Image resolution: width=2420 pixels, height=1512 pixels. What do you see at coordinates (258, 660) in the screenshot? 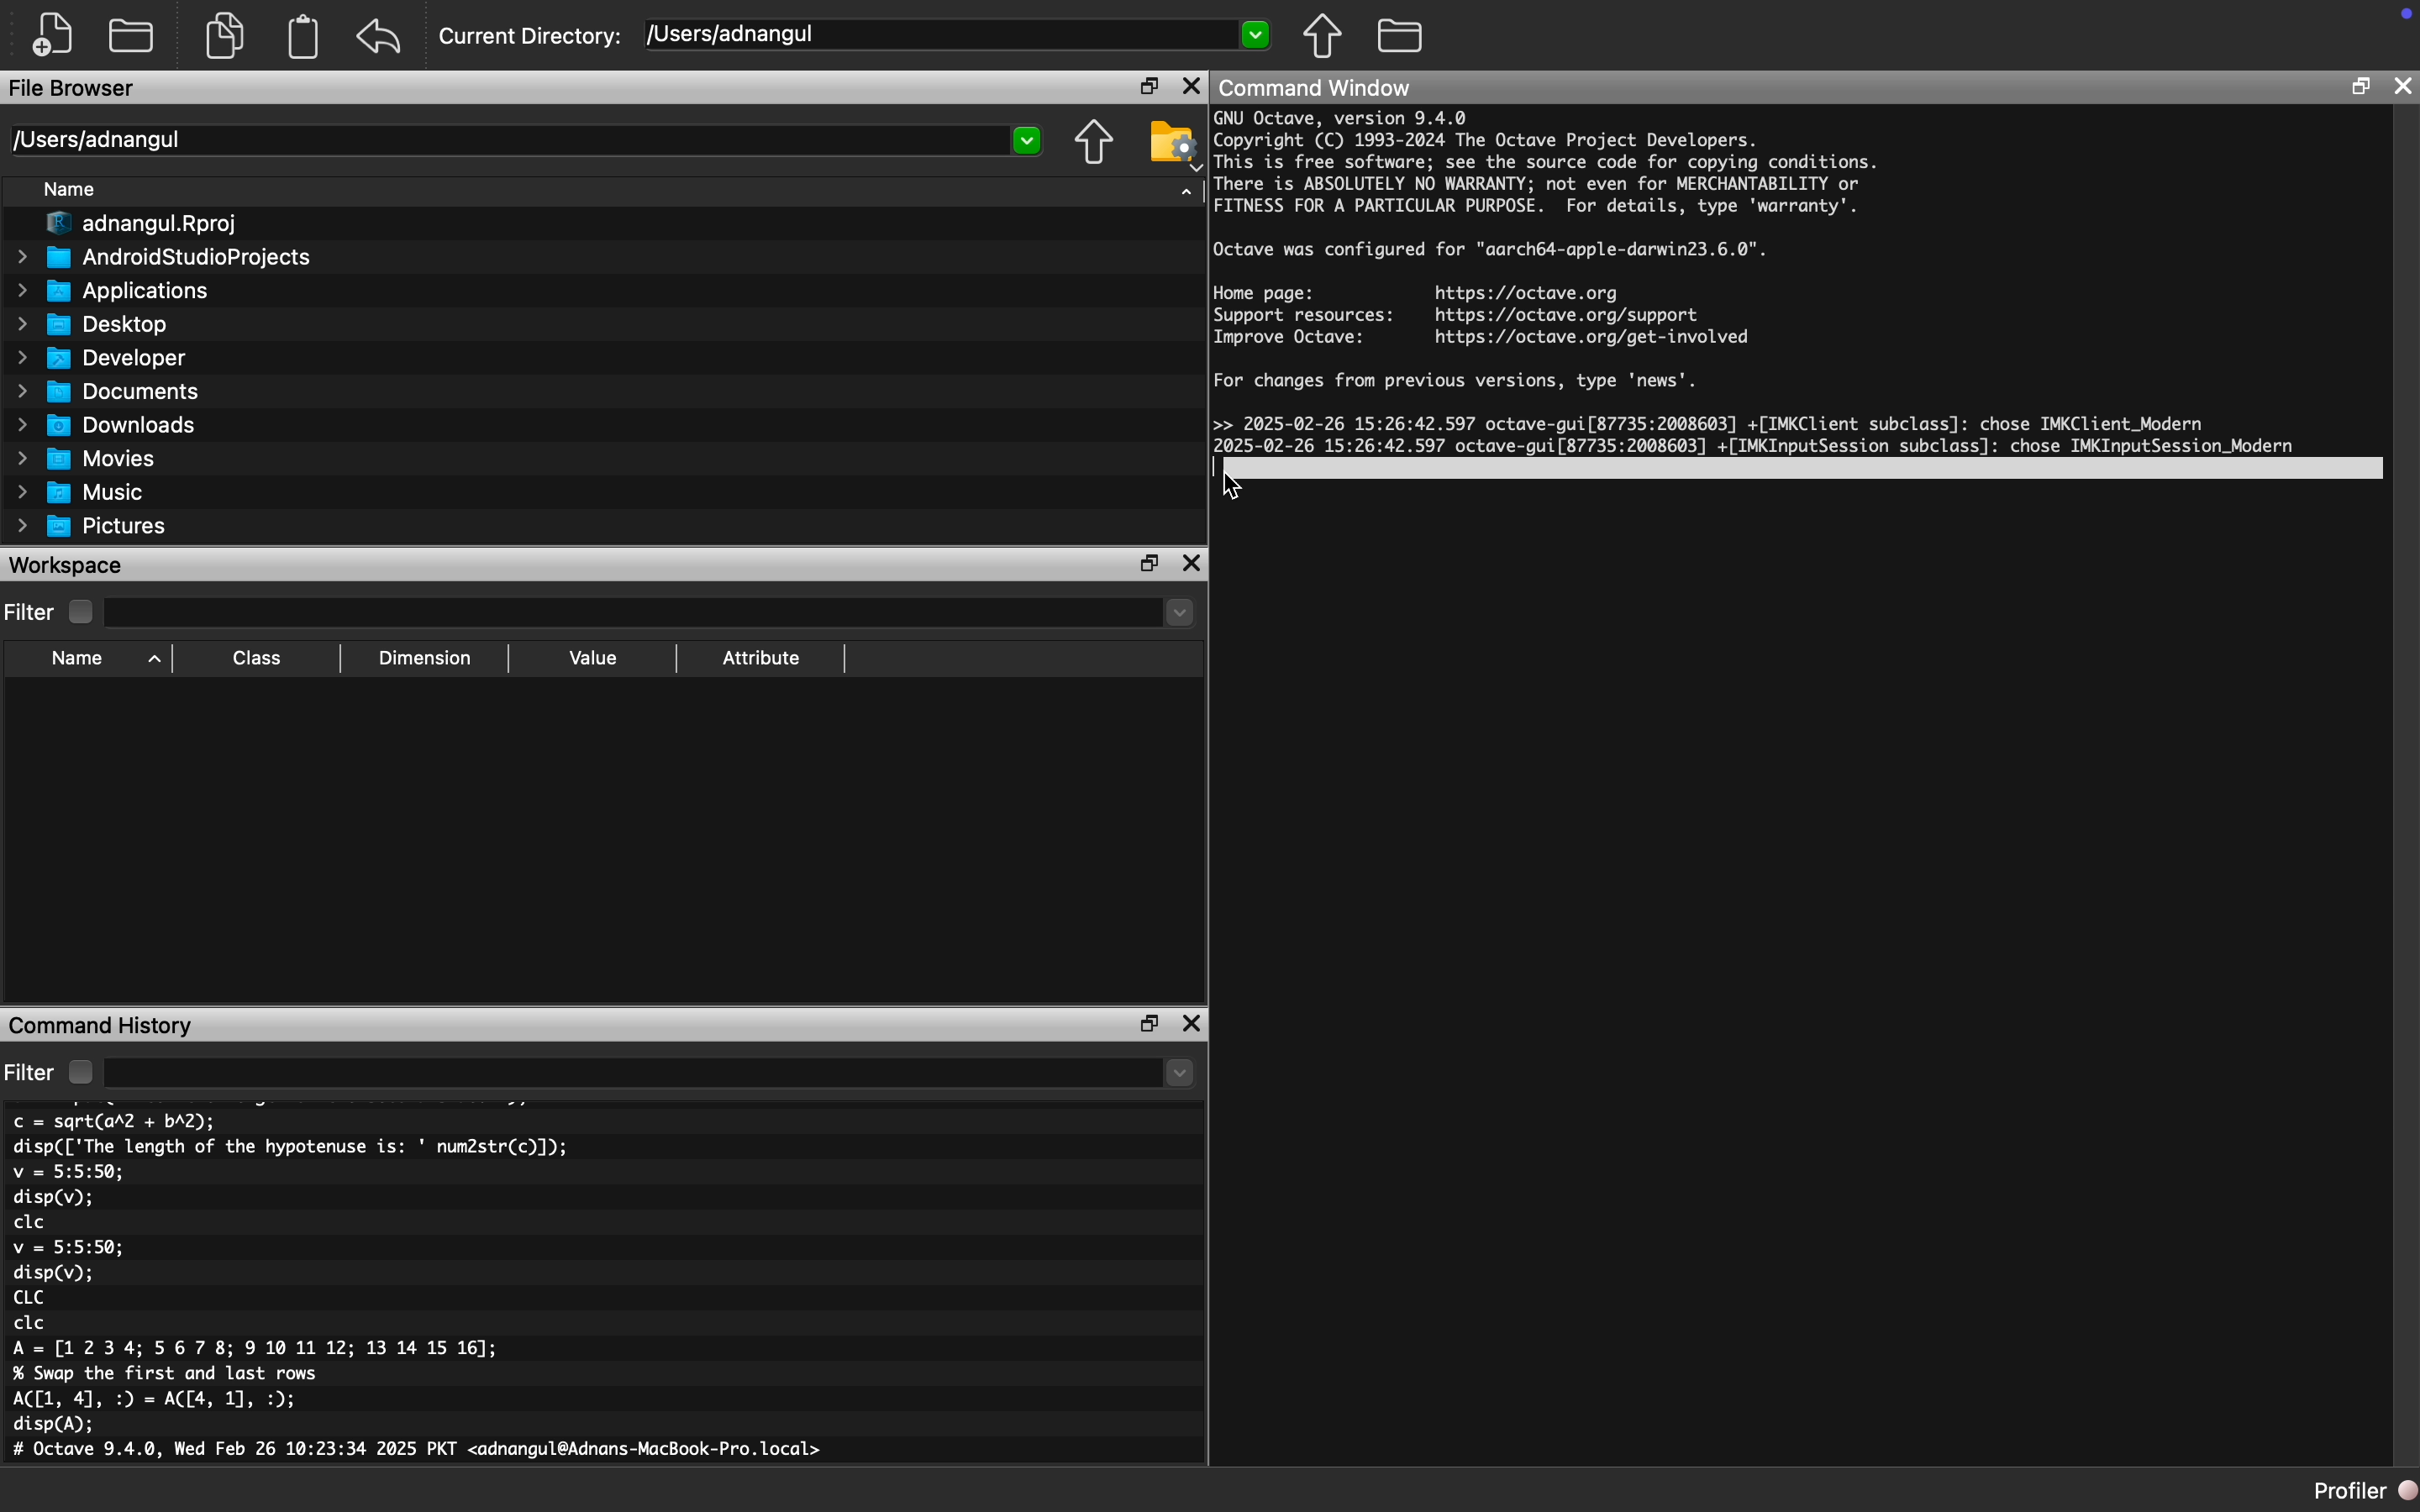
I see `Class` at bounding box center [258, 660].